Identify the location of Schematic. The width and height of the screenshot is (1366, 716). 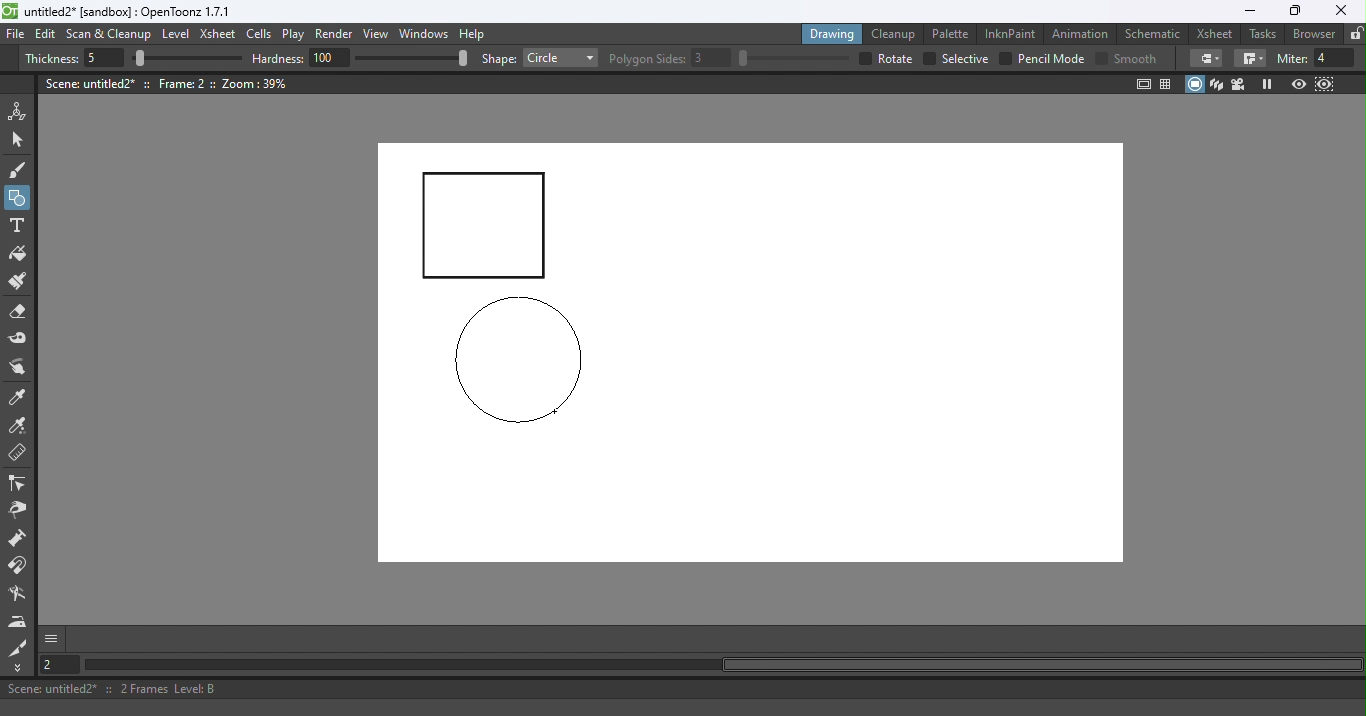
(1153, 34).